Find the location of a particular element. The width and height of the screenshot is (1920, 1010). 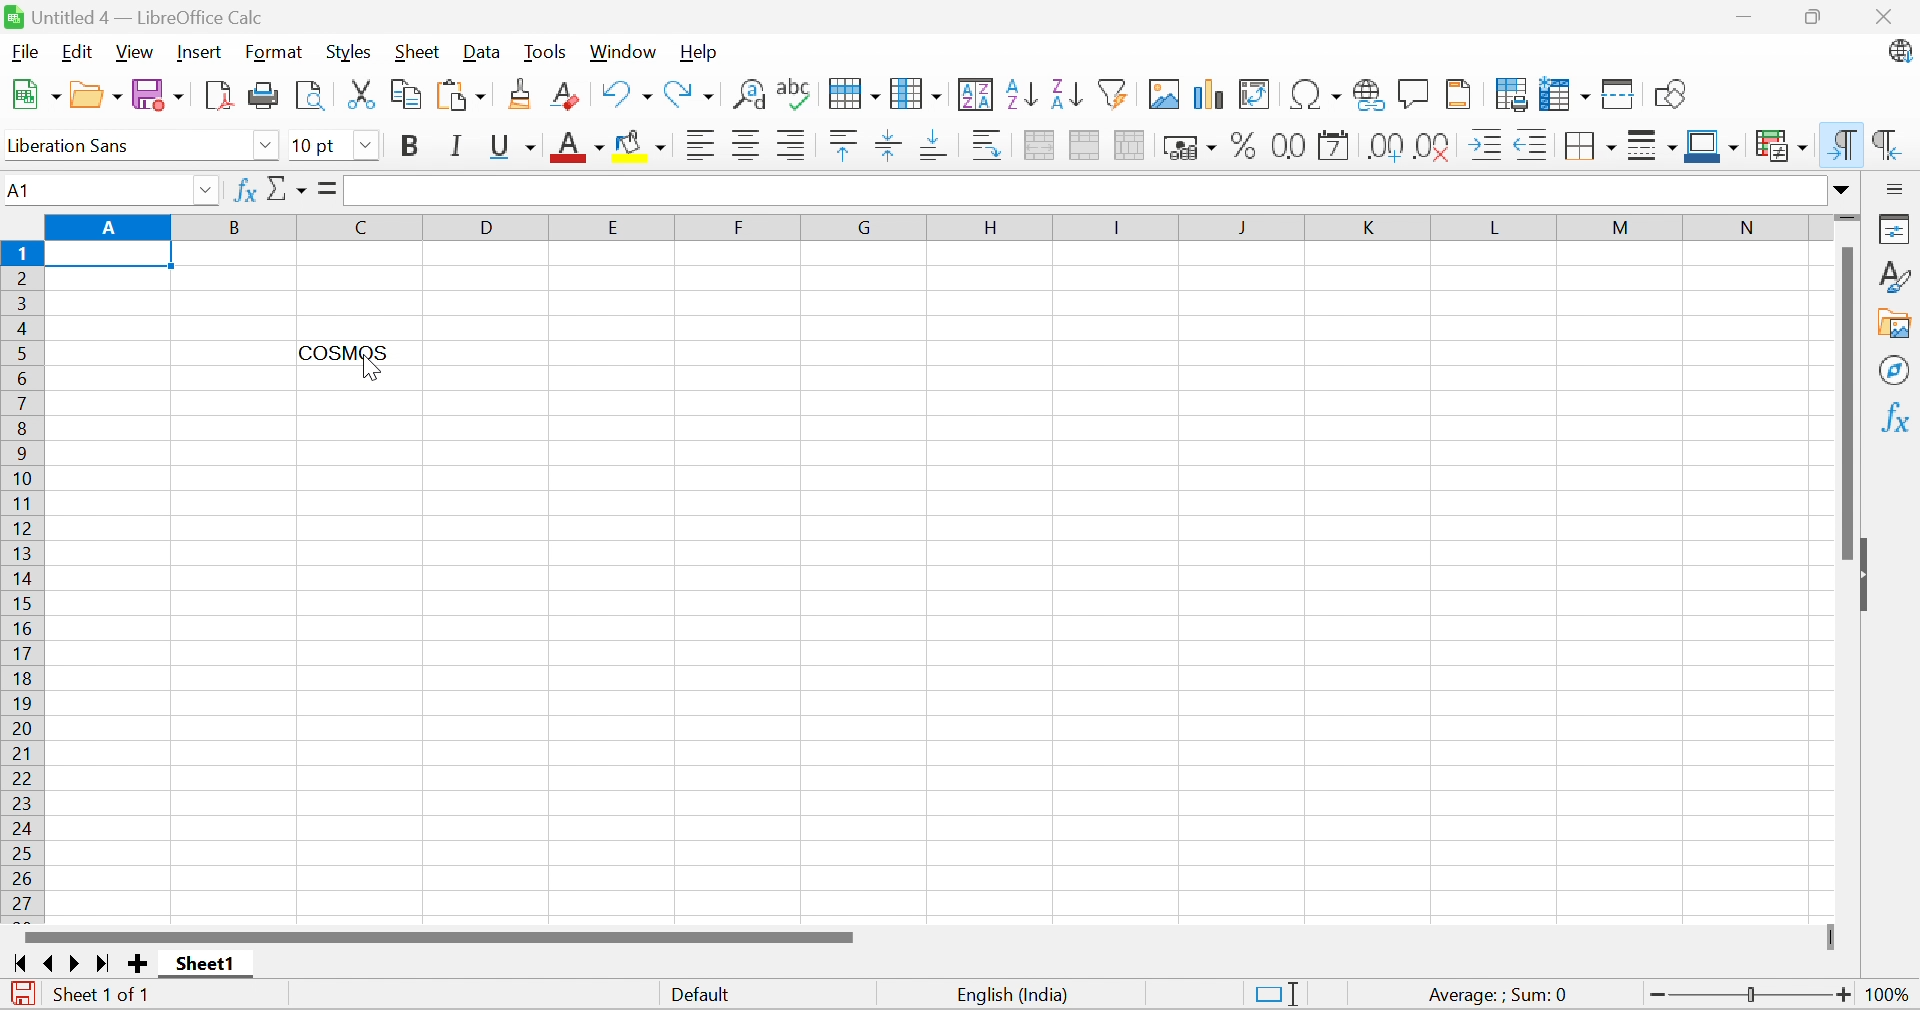

Row Number is located at coordinates (21, 580).